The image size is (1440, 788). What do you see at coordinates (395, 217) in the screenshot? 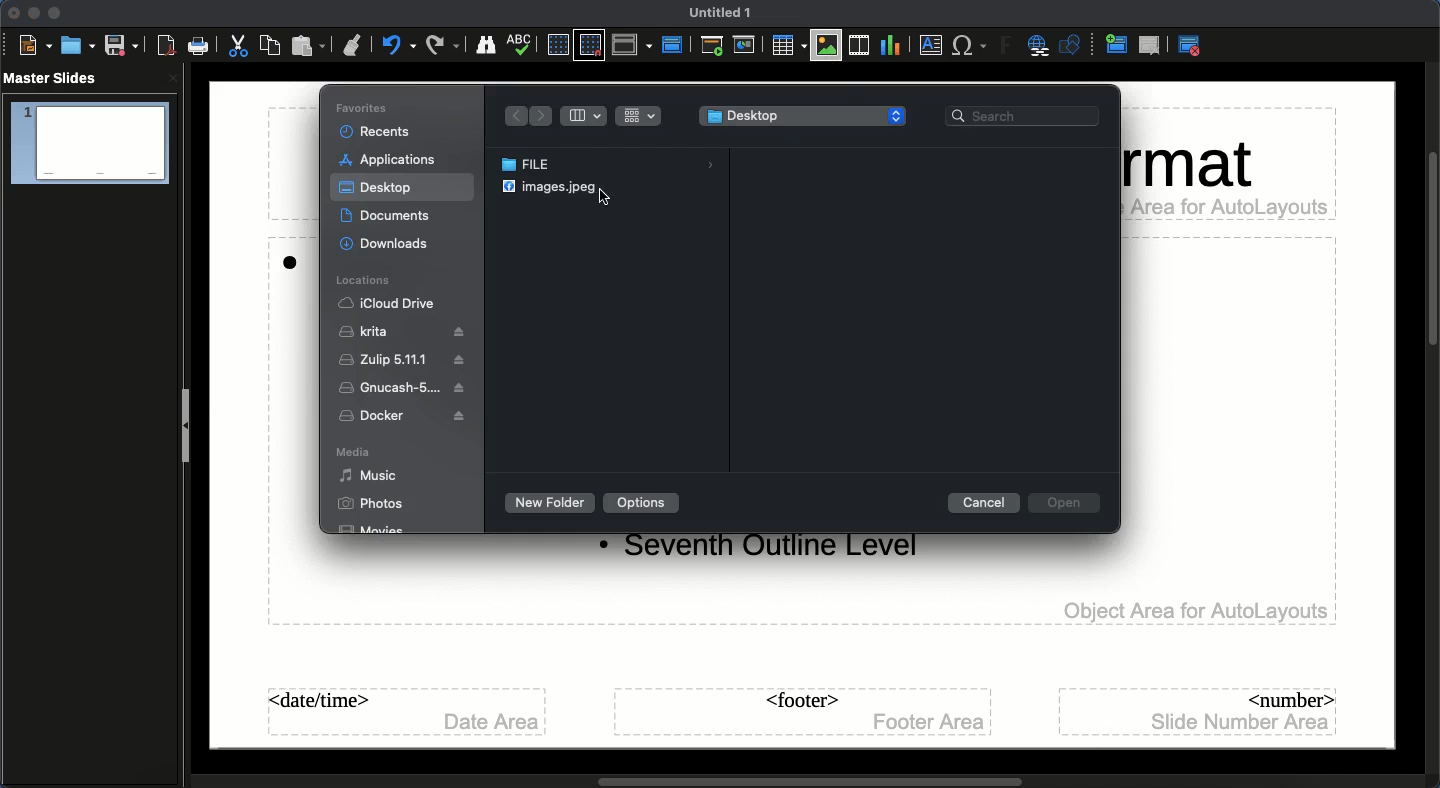
I see `Documents` at bounding box center [395, 217].